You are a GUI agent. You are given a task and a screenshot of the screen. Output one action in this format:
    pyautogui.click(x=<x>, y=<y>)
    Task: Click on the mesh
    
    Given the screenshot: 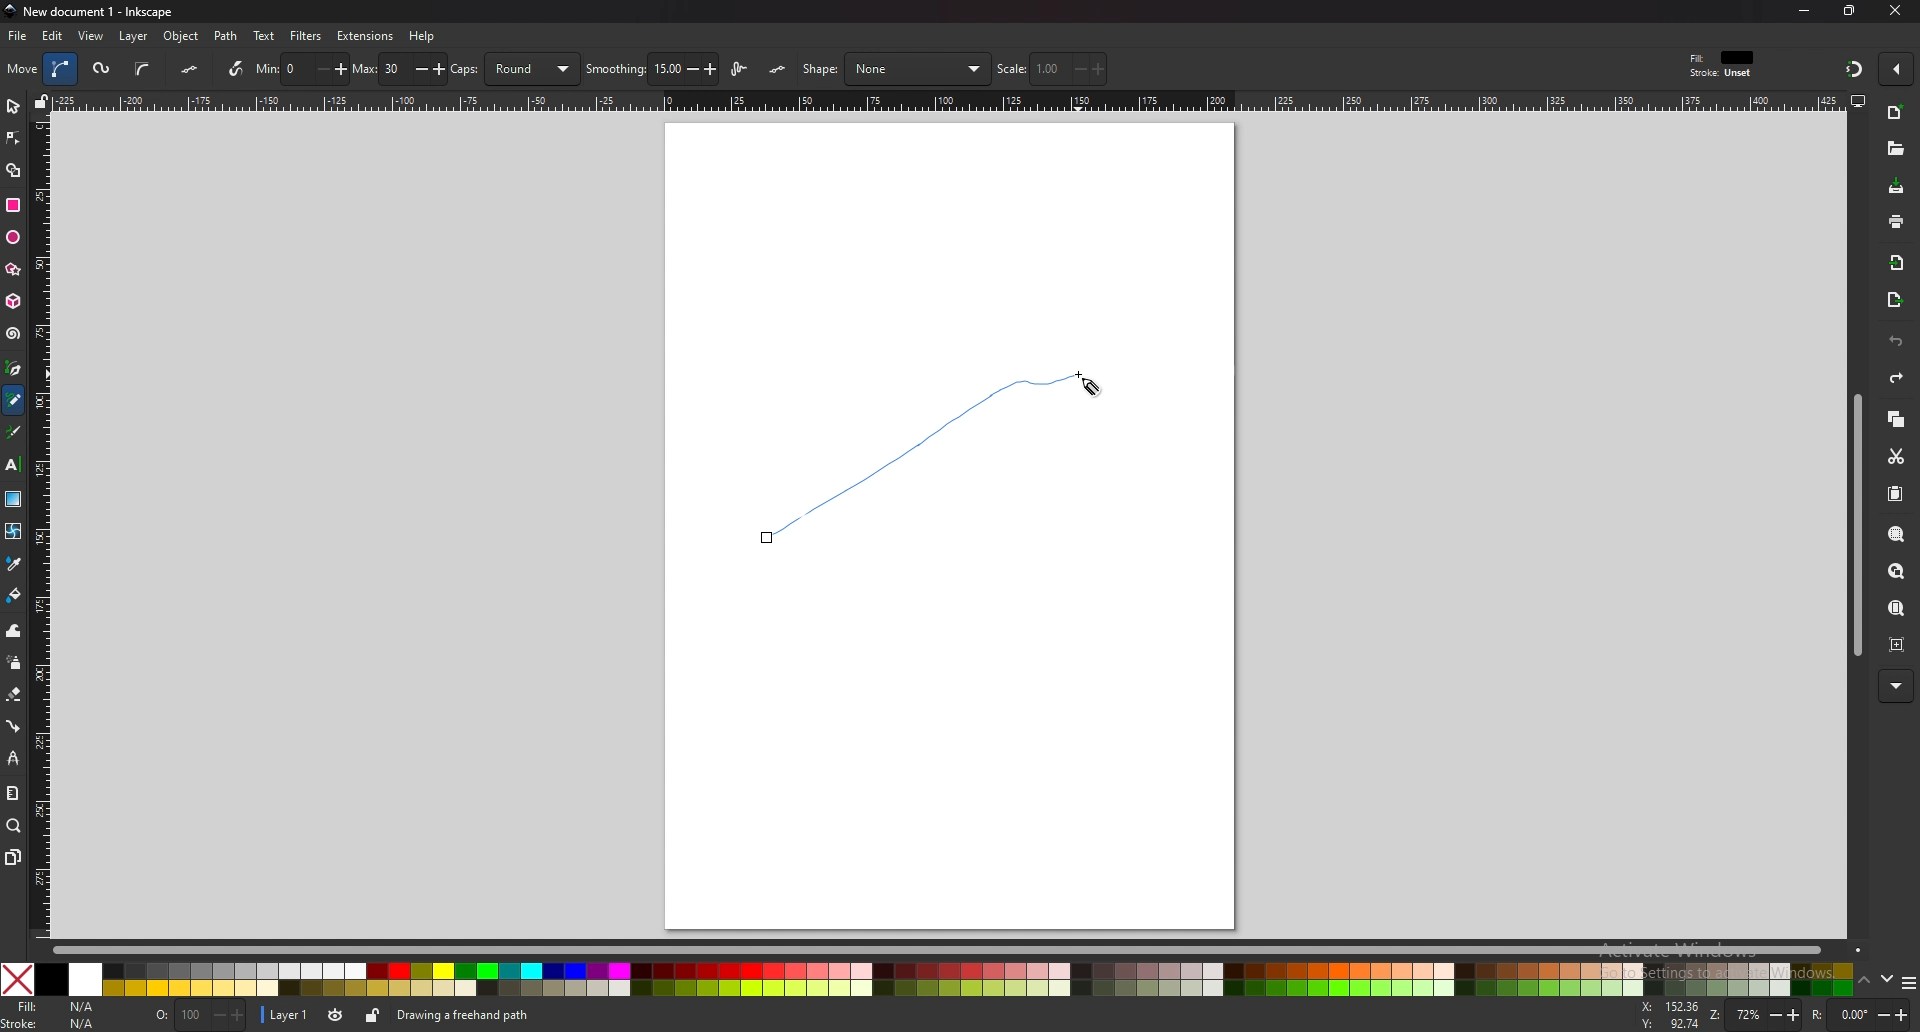 What is the action you would take?
    pyautogui.click(x=14, y=531)
    